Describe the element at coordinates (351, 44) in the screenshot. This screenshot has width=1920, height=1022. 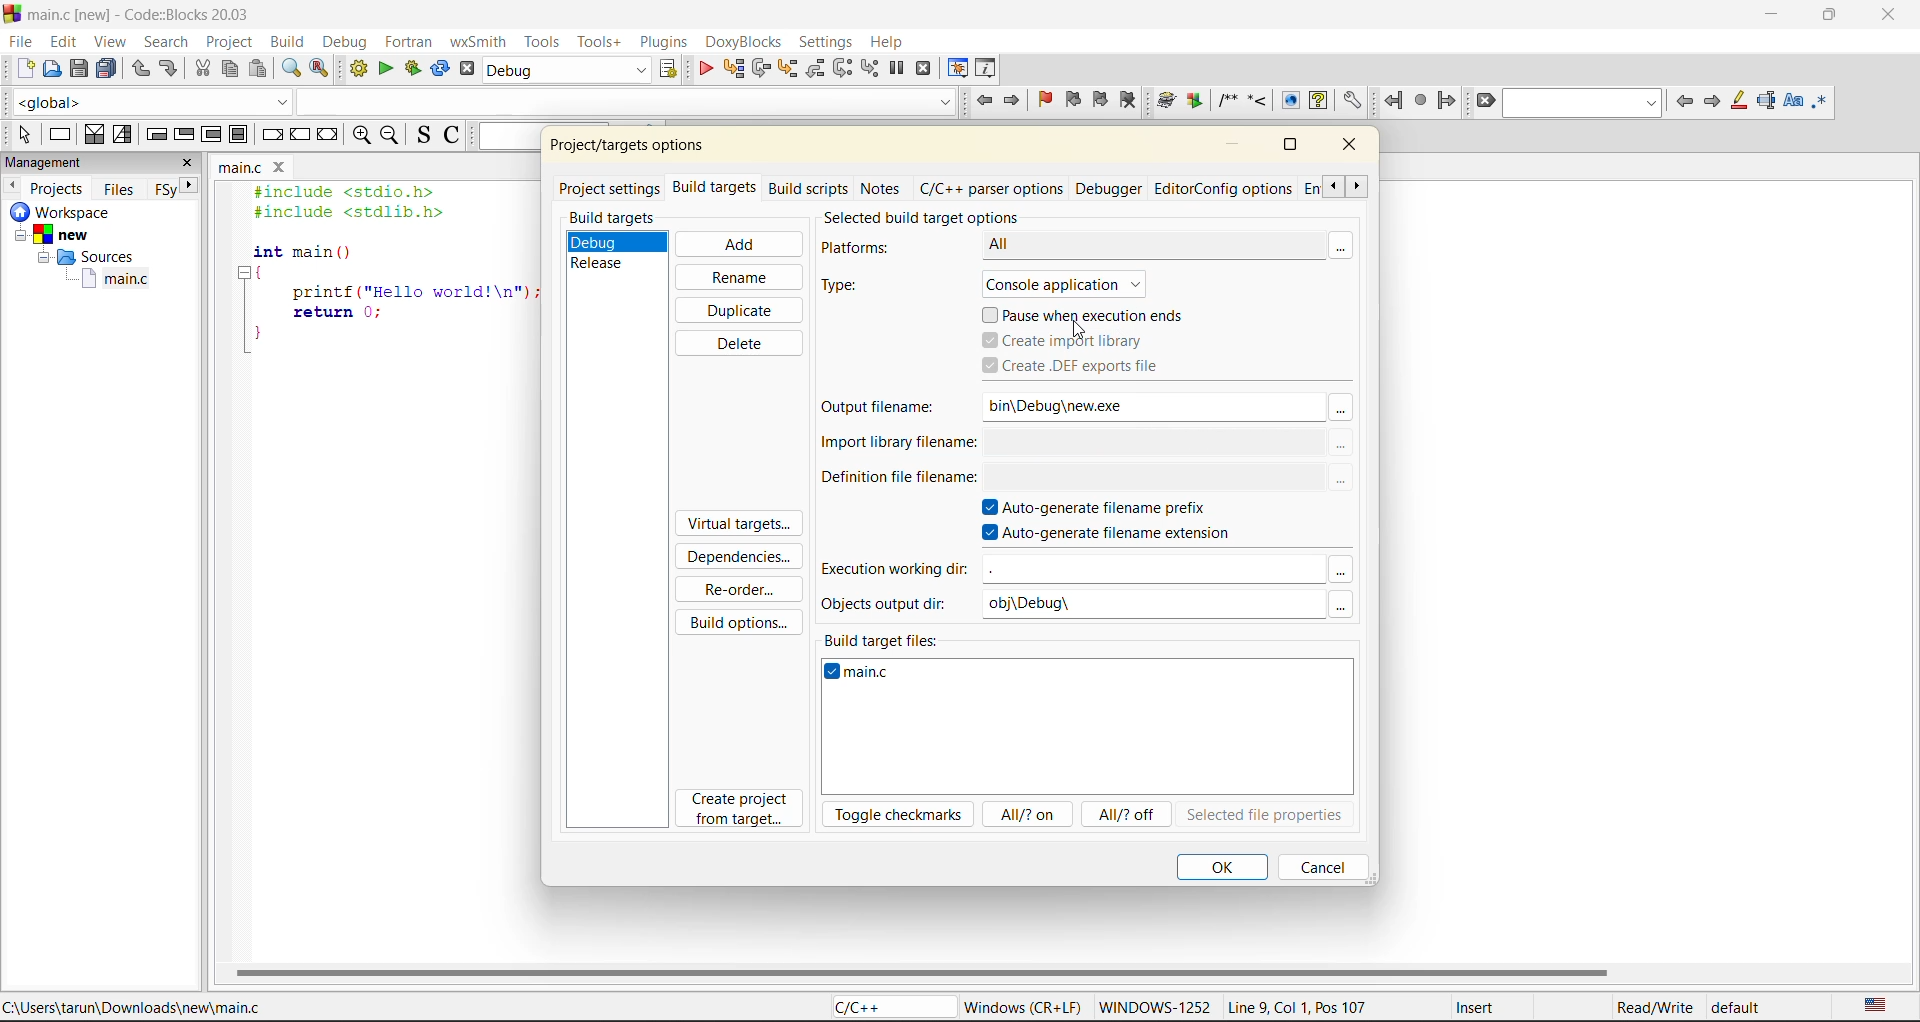
I see `debug` at that location.